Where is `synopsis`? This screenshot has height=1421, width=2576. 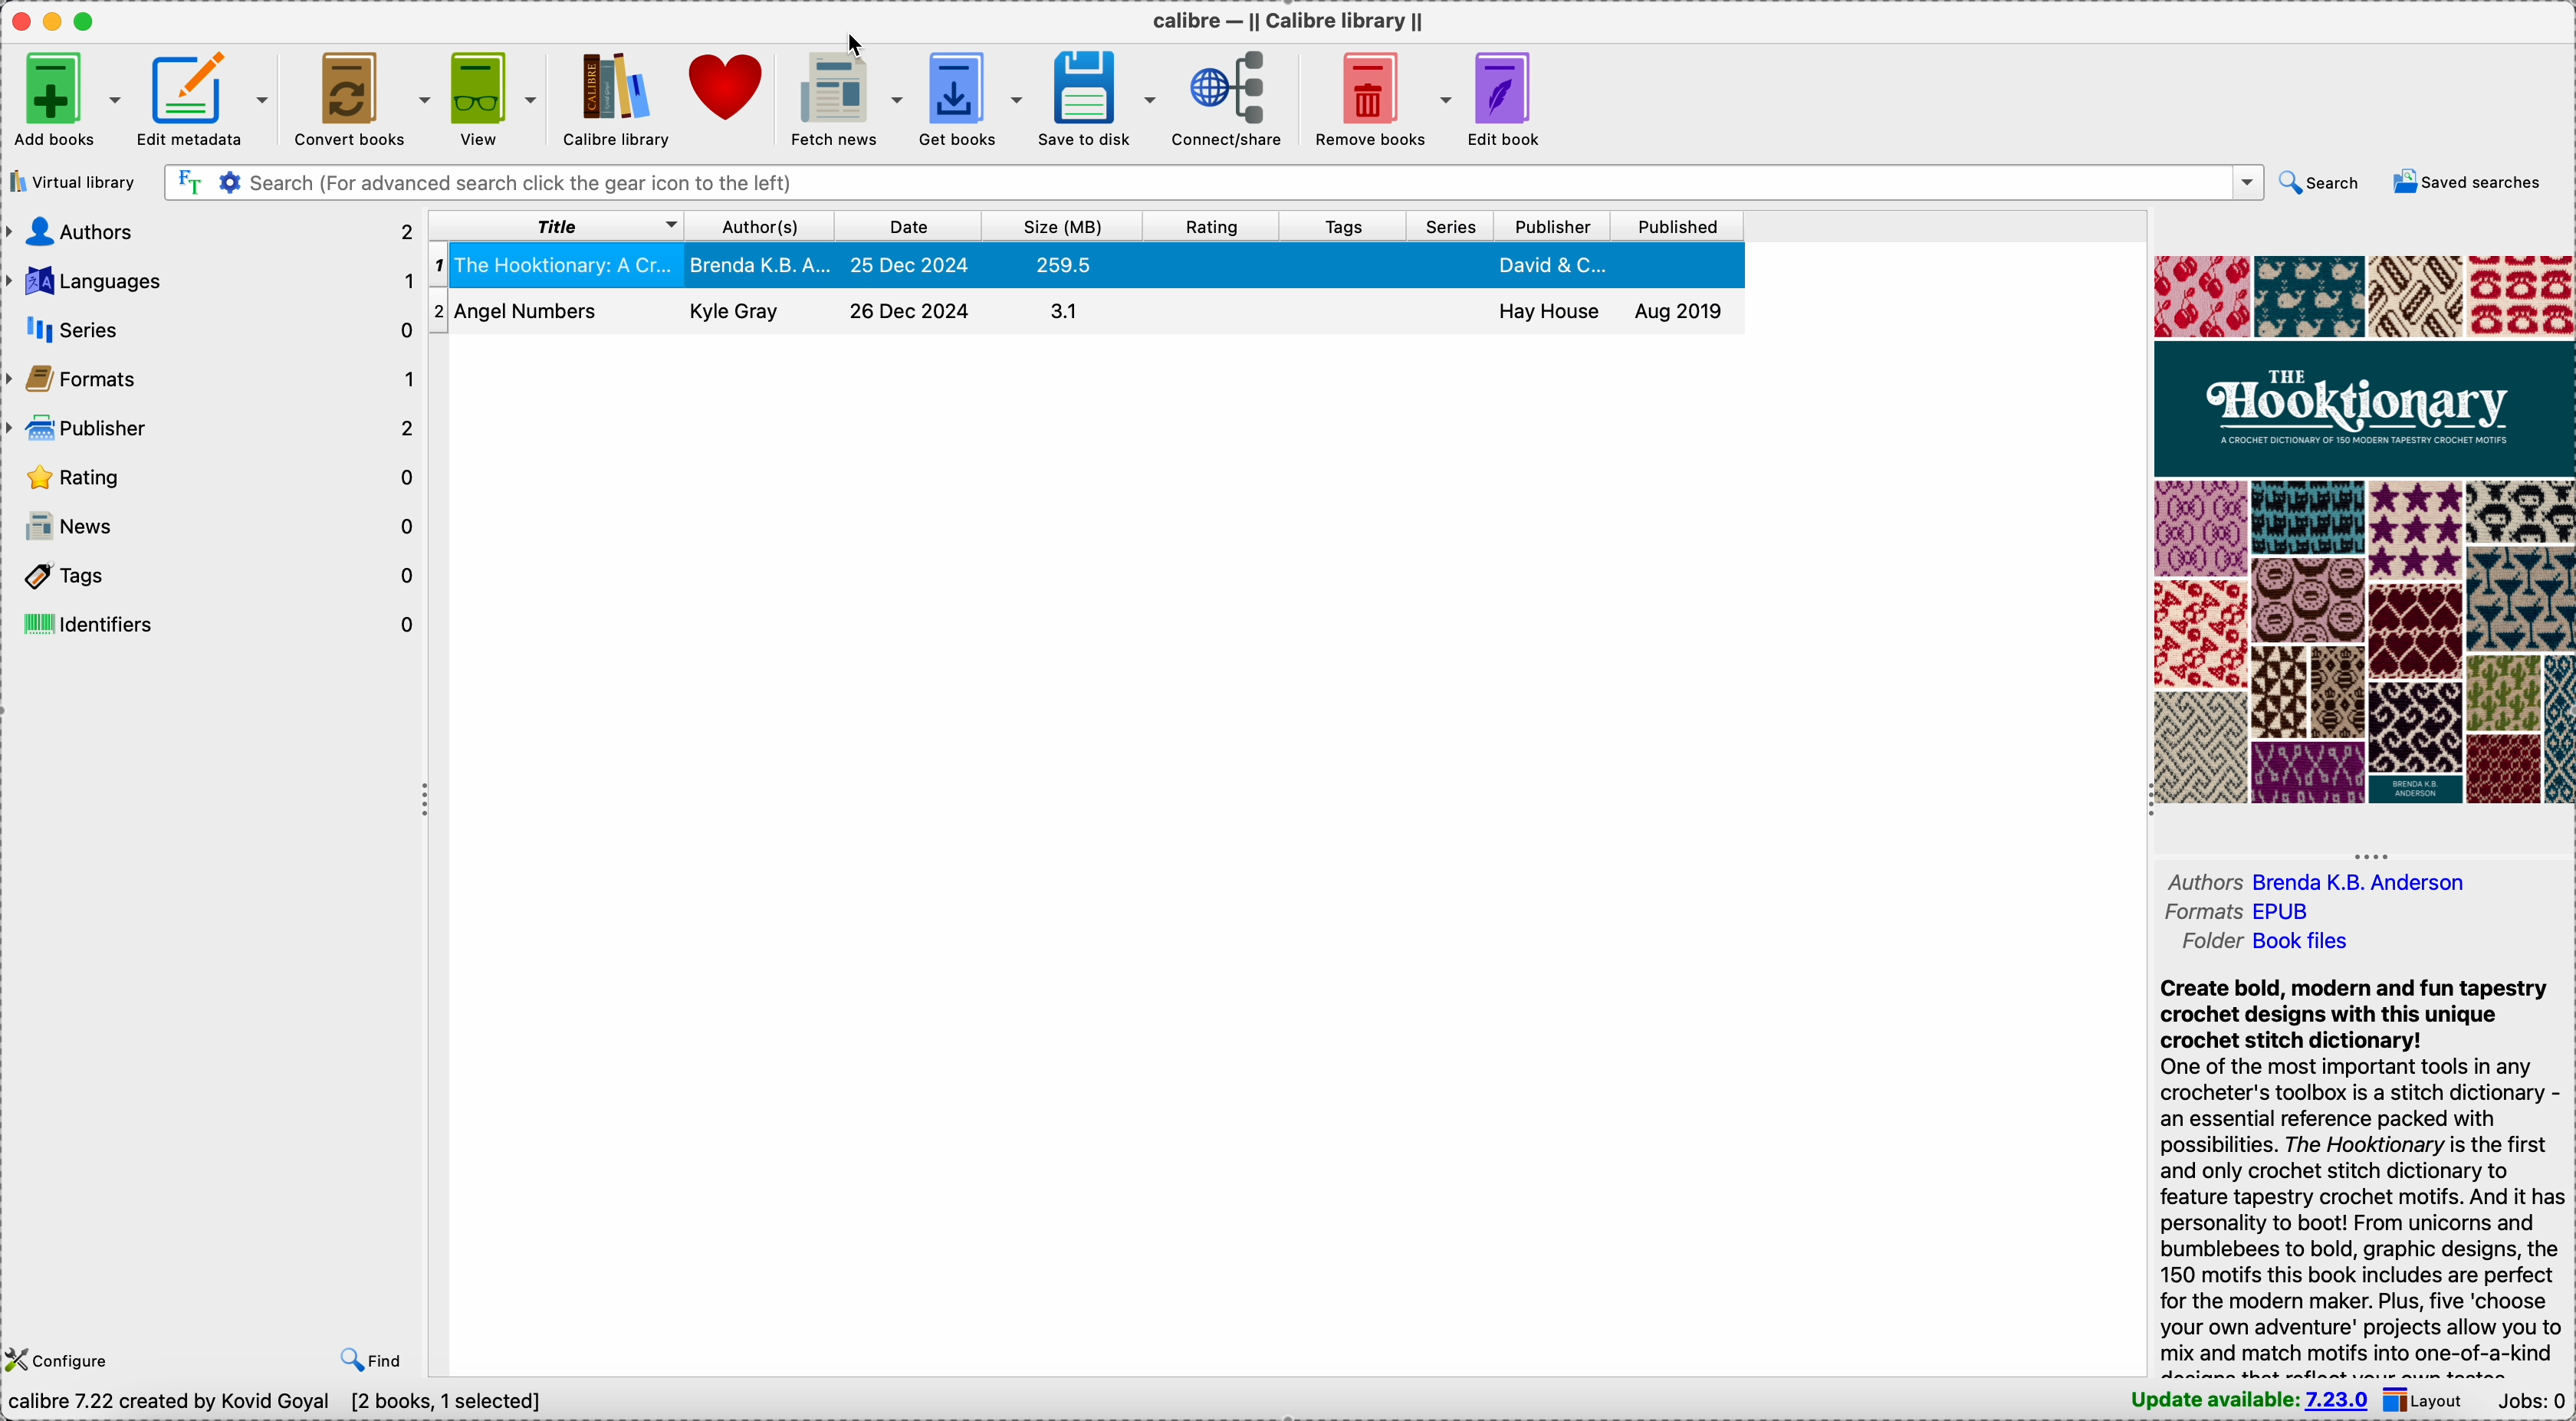 synopsis is located at coordinates (2362, 1175).